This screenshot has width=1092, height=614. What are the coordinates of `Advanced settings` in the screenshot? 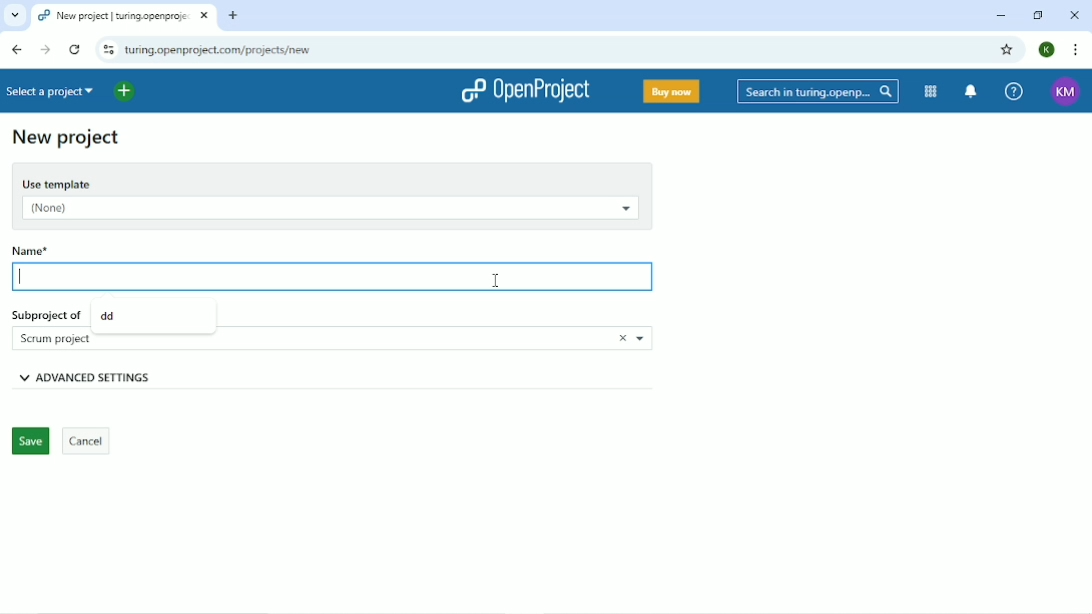 It's located at (124, 377).